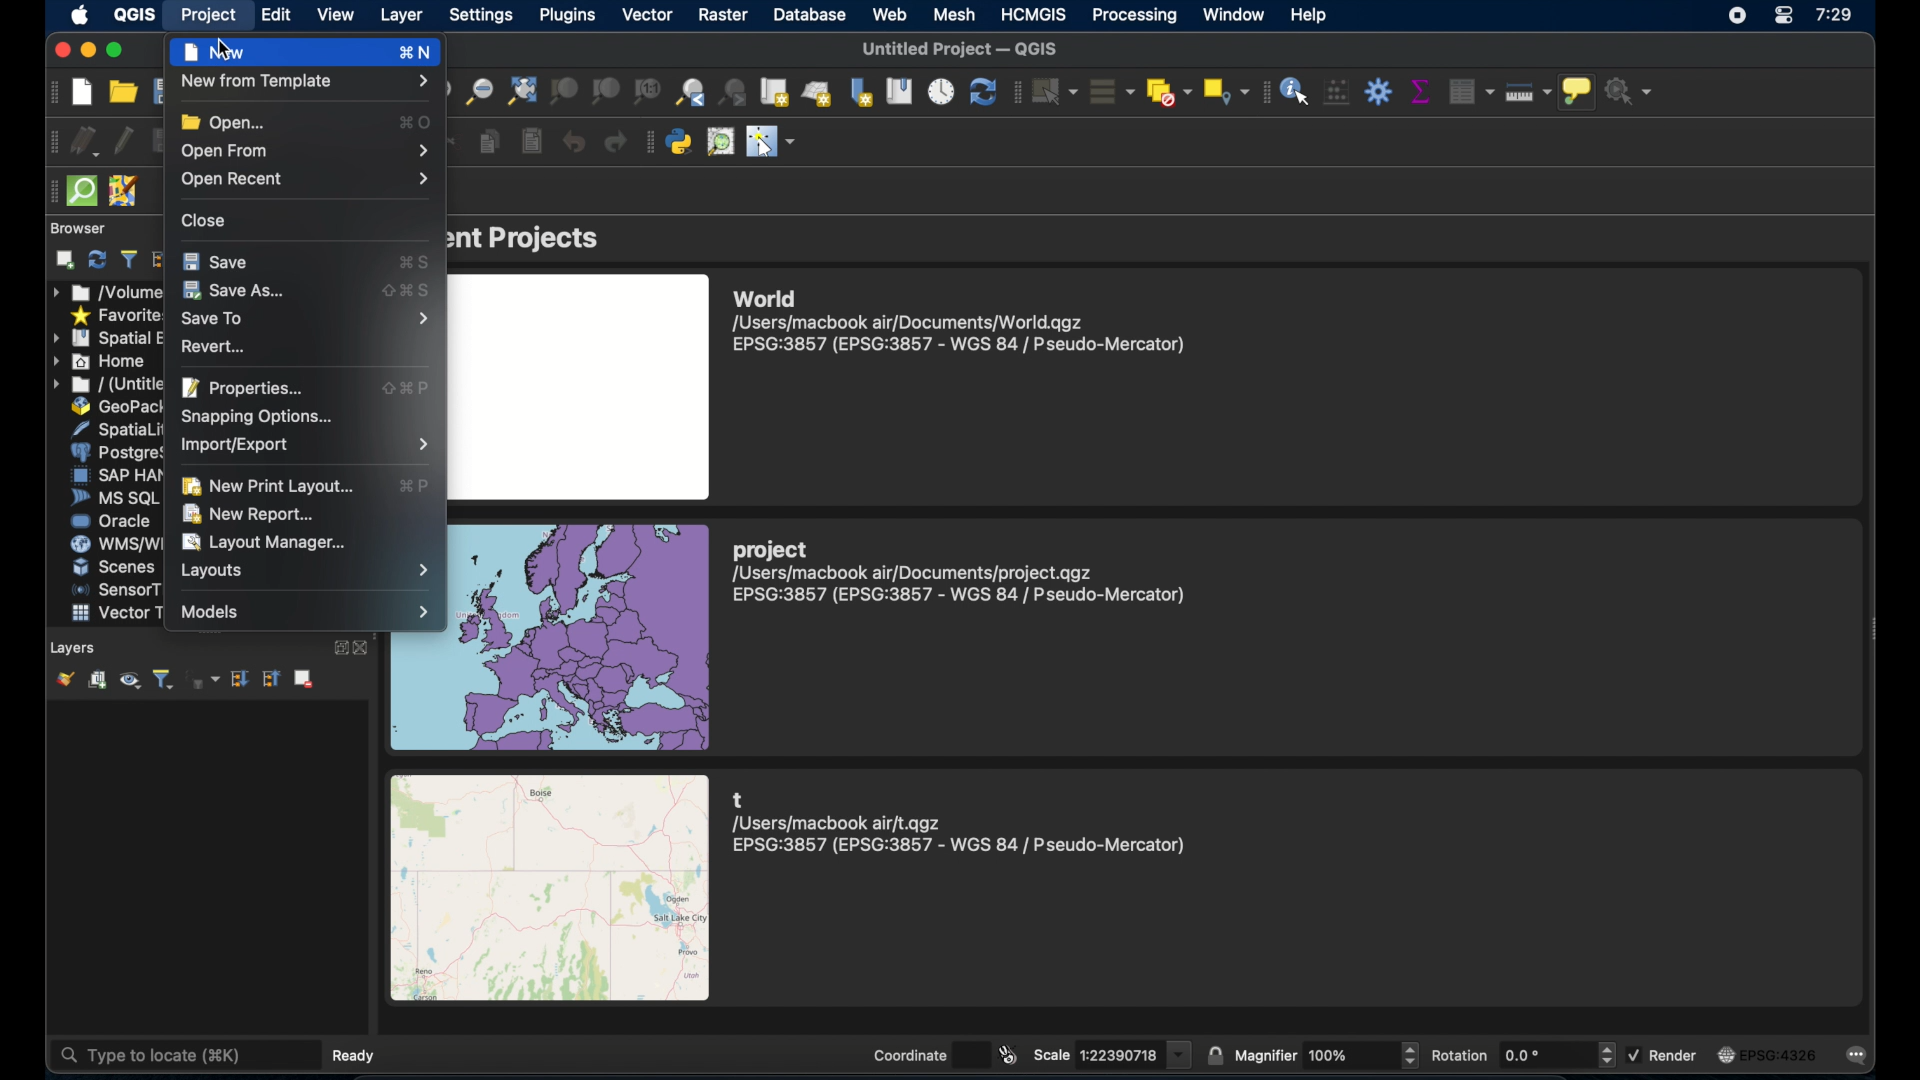 The image size is (1920, 1080). I want to click on expand, so click(338, 648).